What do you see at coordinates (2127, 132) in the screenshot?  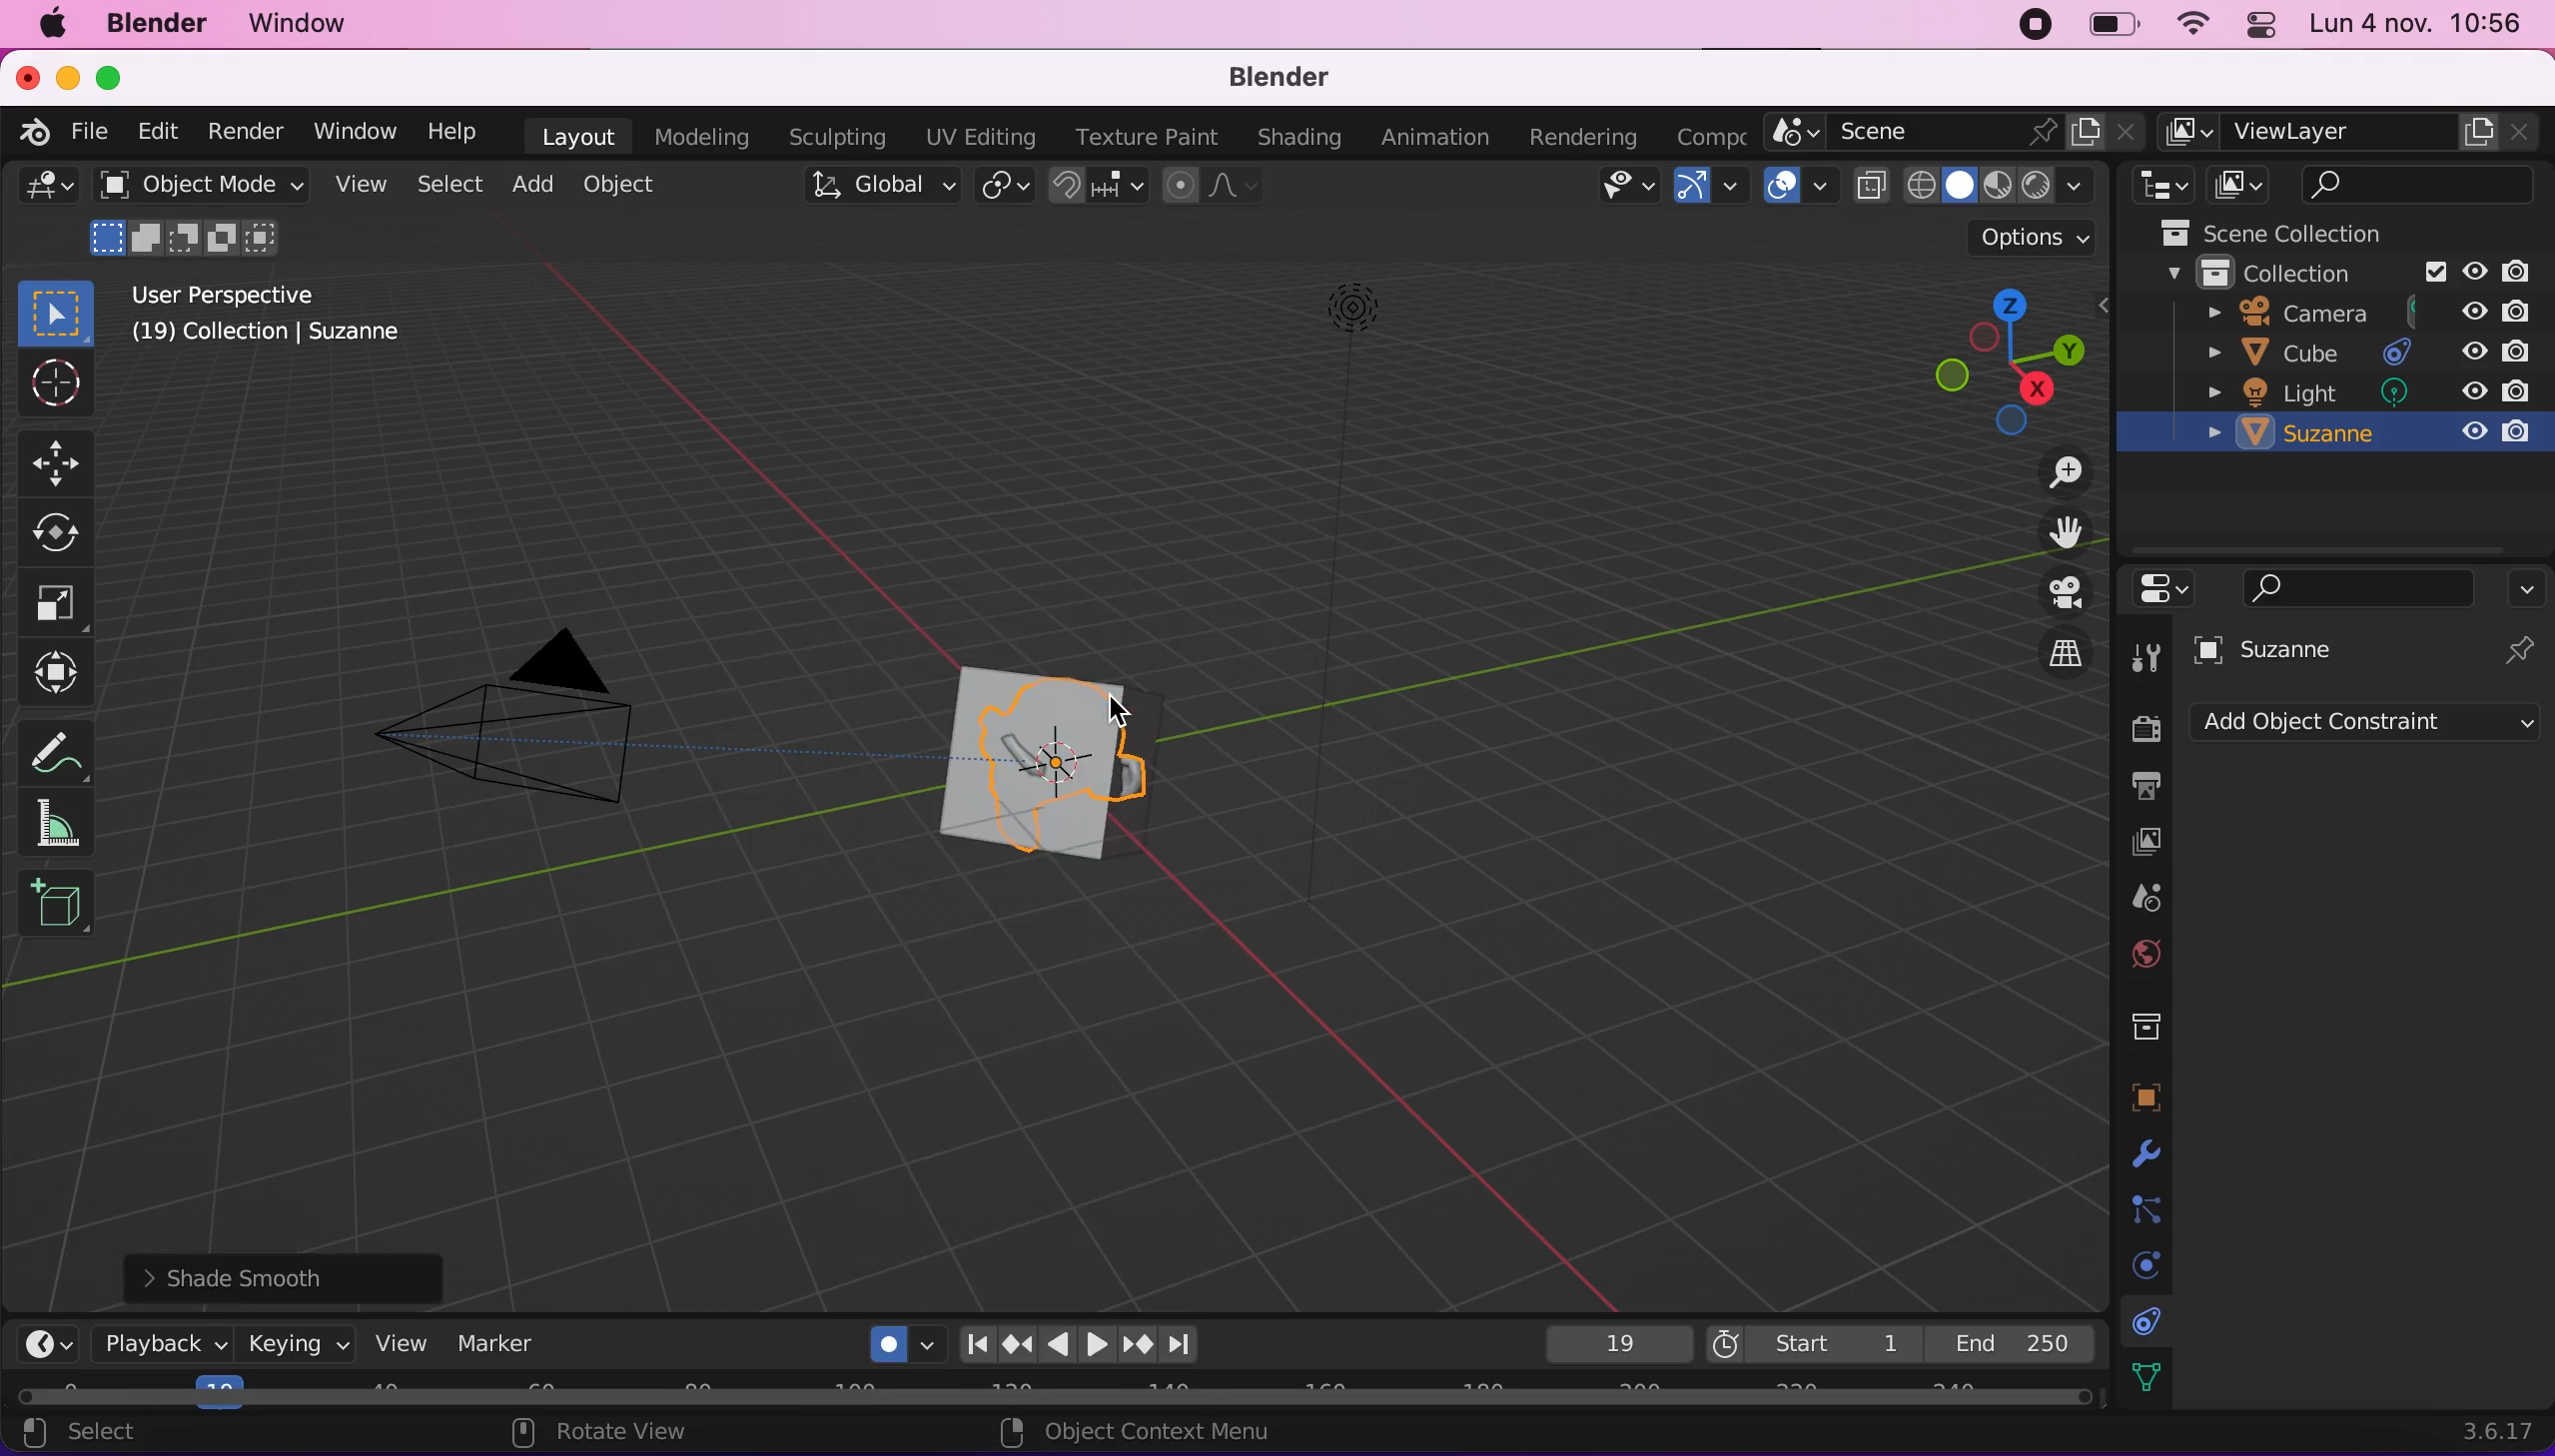 I see `close` at bounding box center [2127, 132].